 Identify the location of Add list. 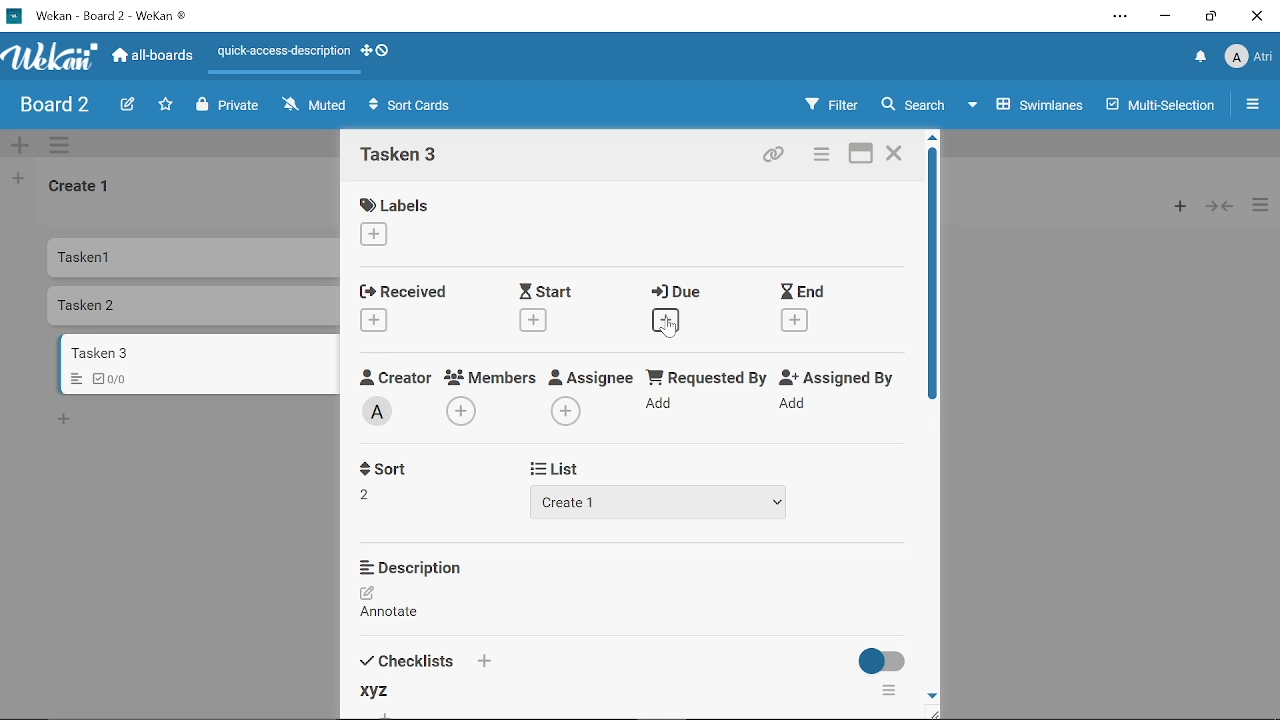
(667, 502).